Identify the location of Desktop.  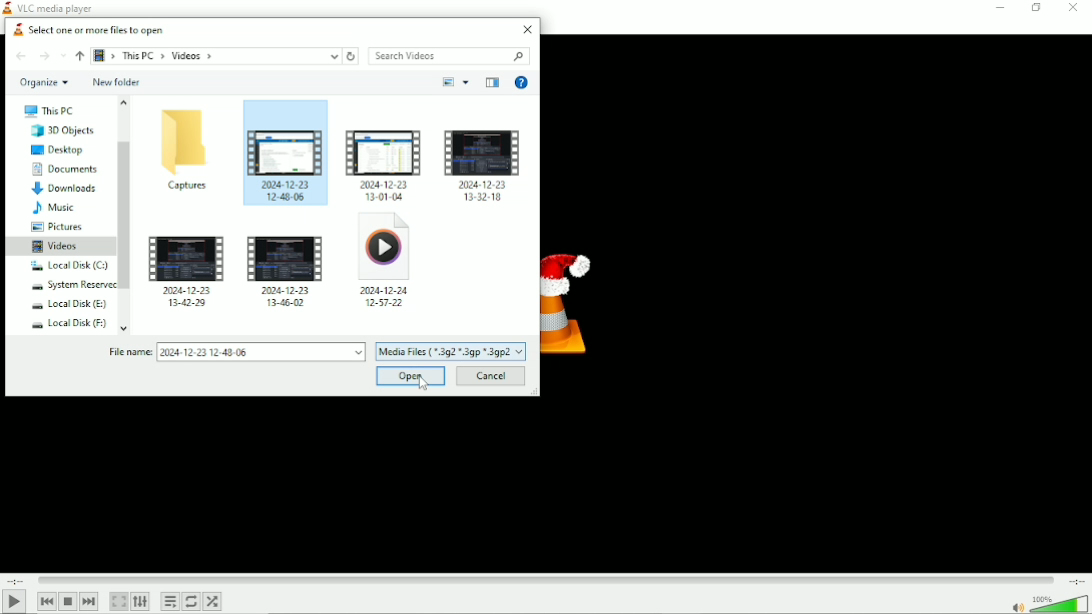
(56, 150).